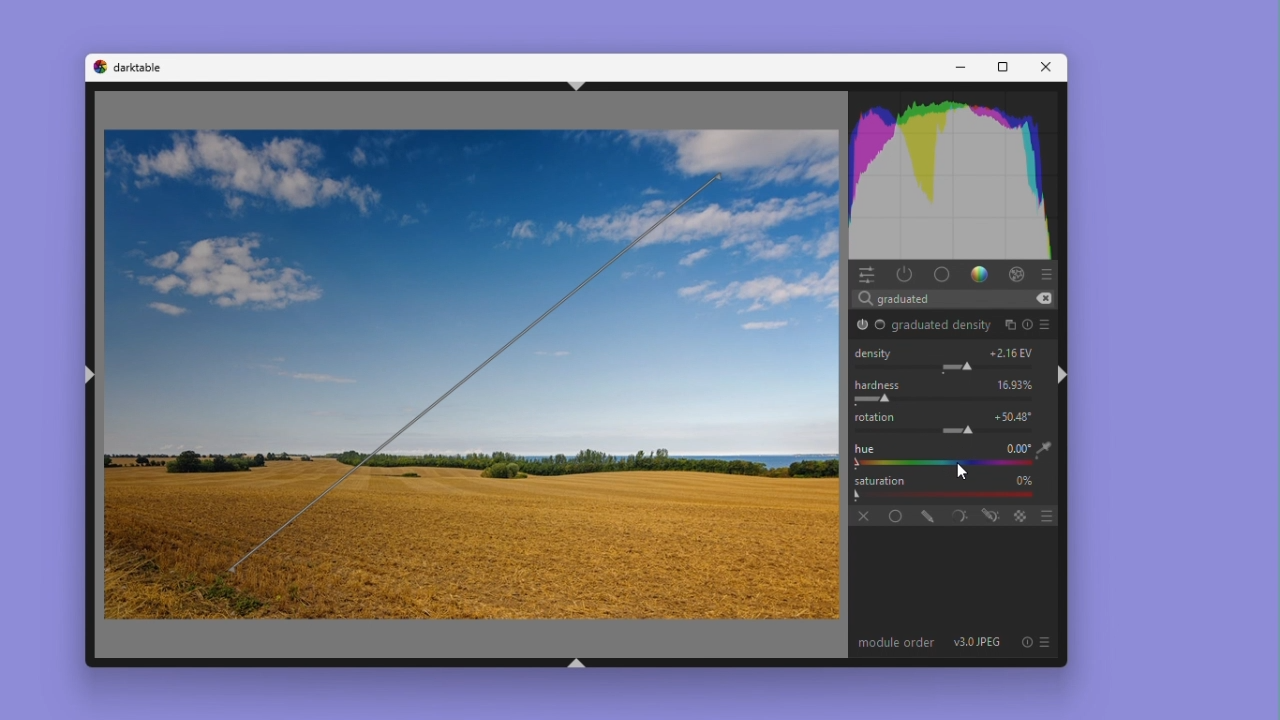 The height and width of the screenshot is (720, 1280). Describe the element at coordinates (958, 297) in the screenshot. I see `Search bar` at that location.